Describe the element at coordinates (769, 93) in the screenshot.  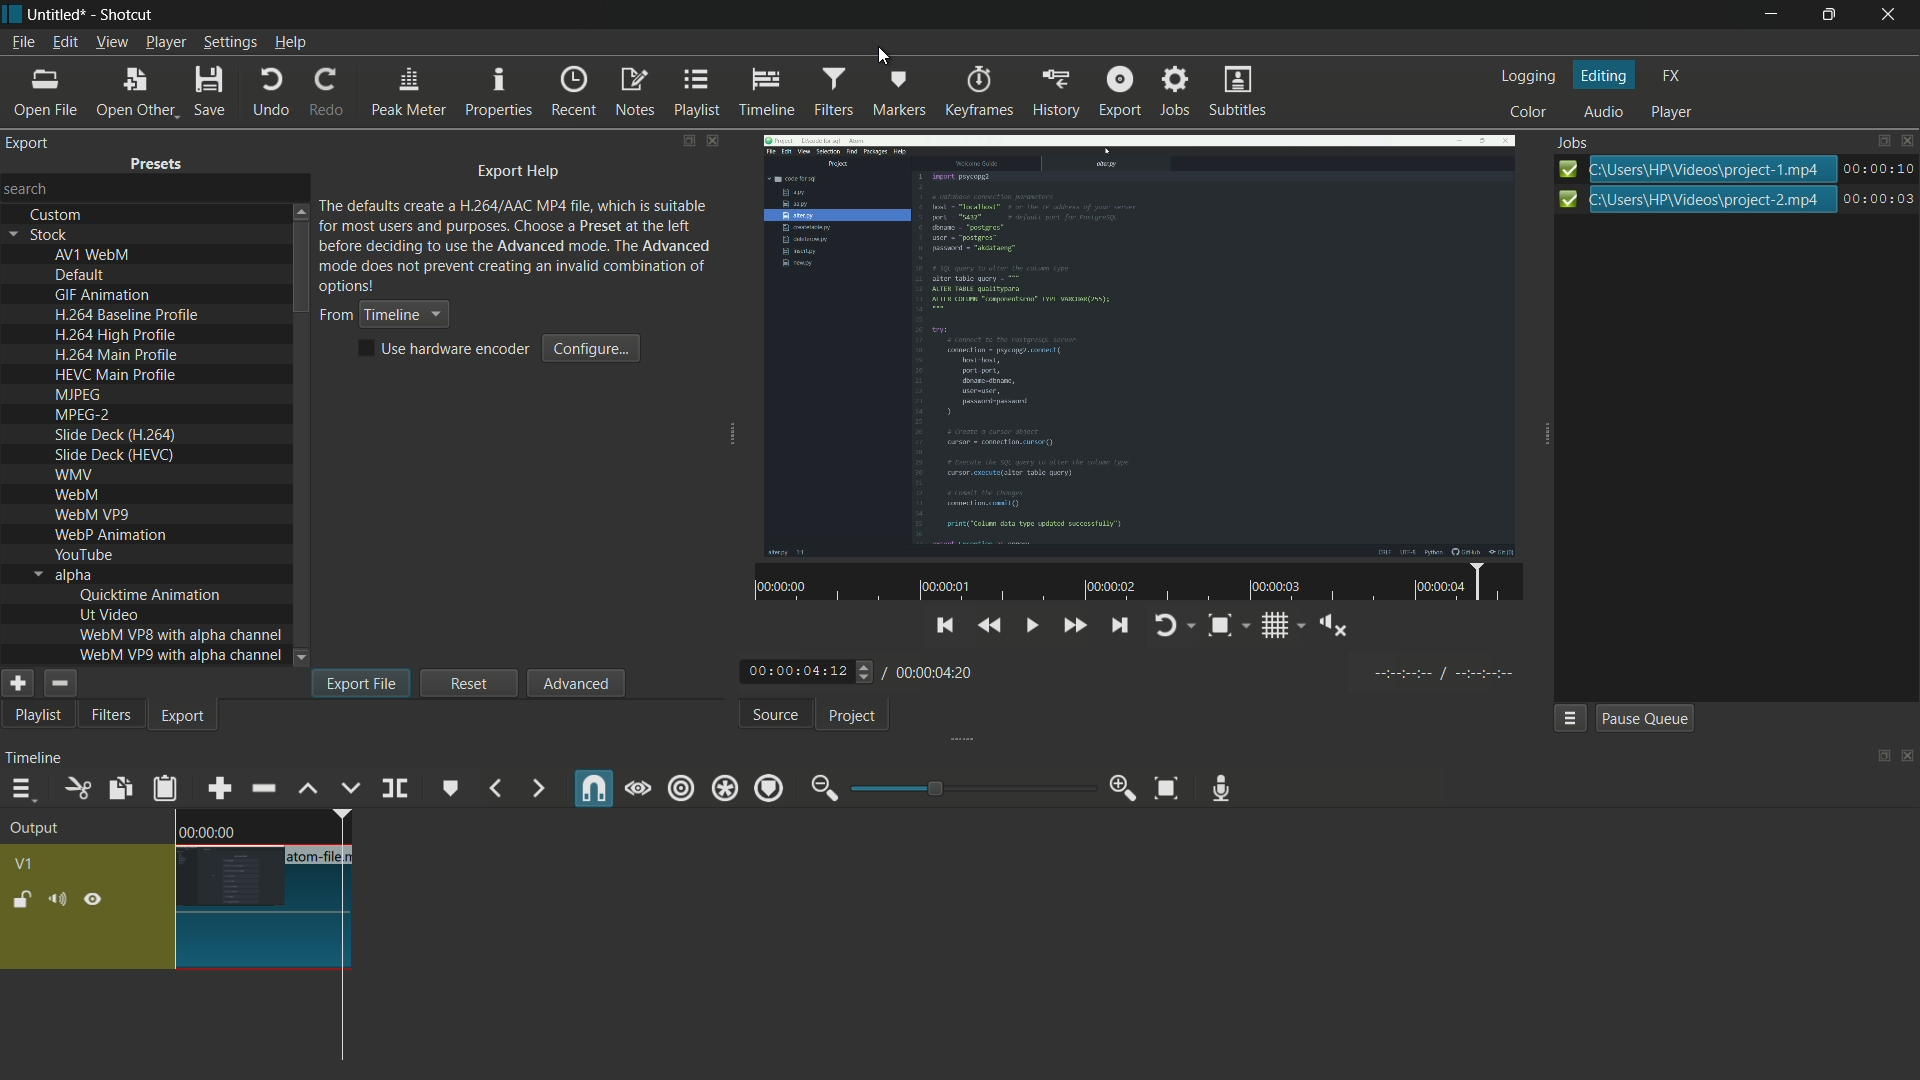
I see `timeline` at that location.